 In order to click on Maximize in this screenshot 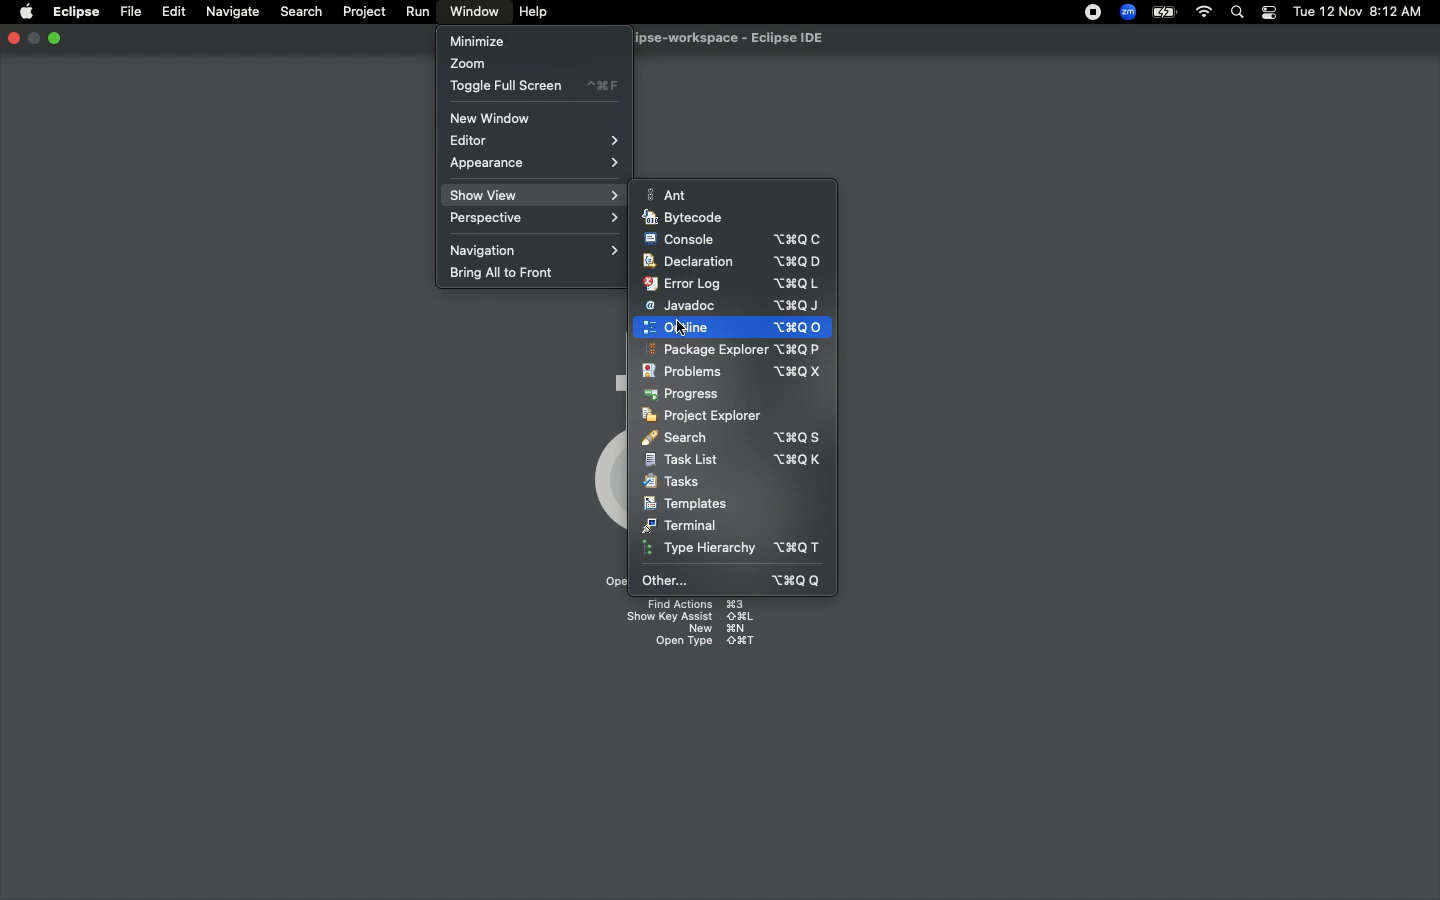, I will do `click(55, 39)`.